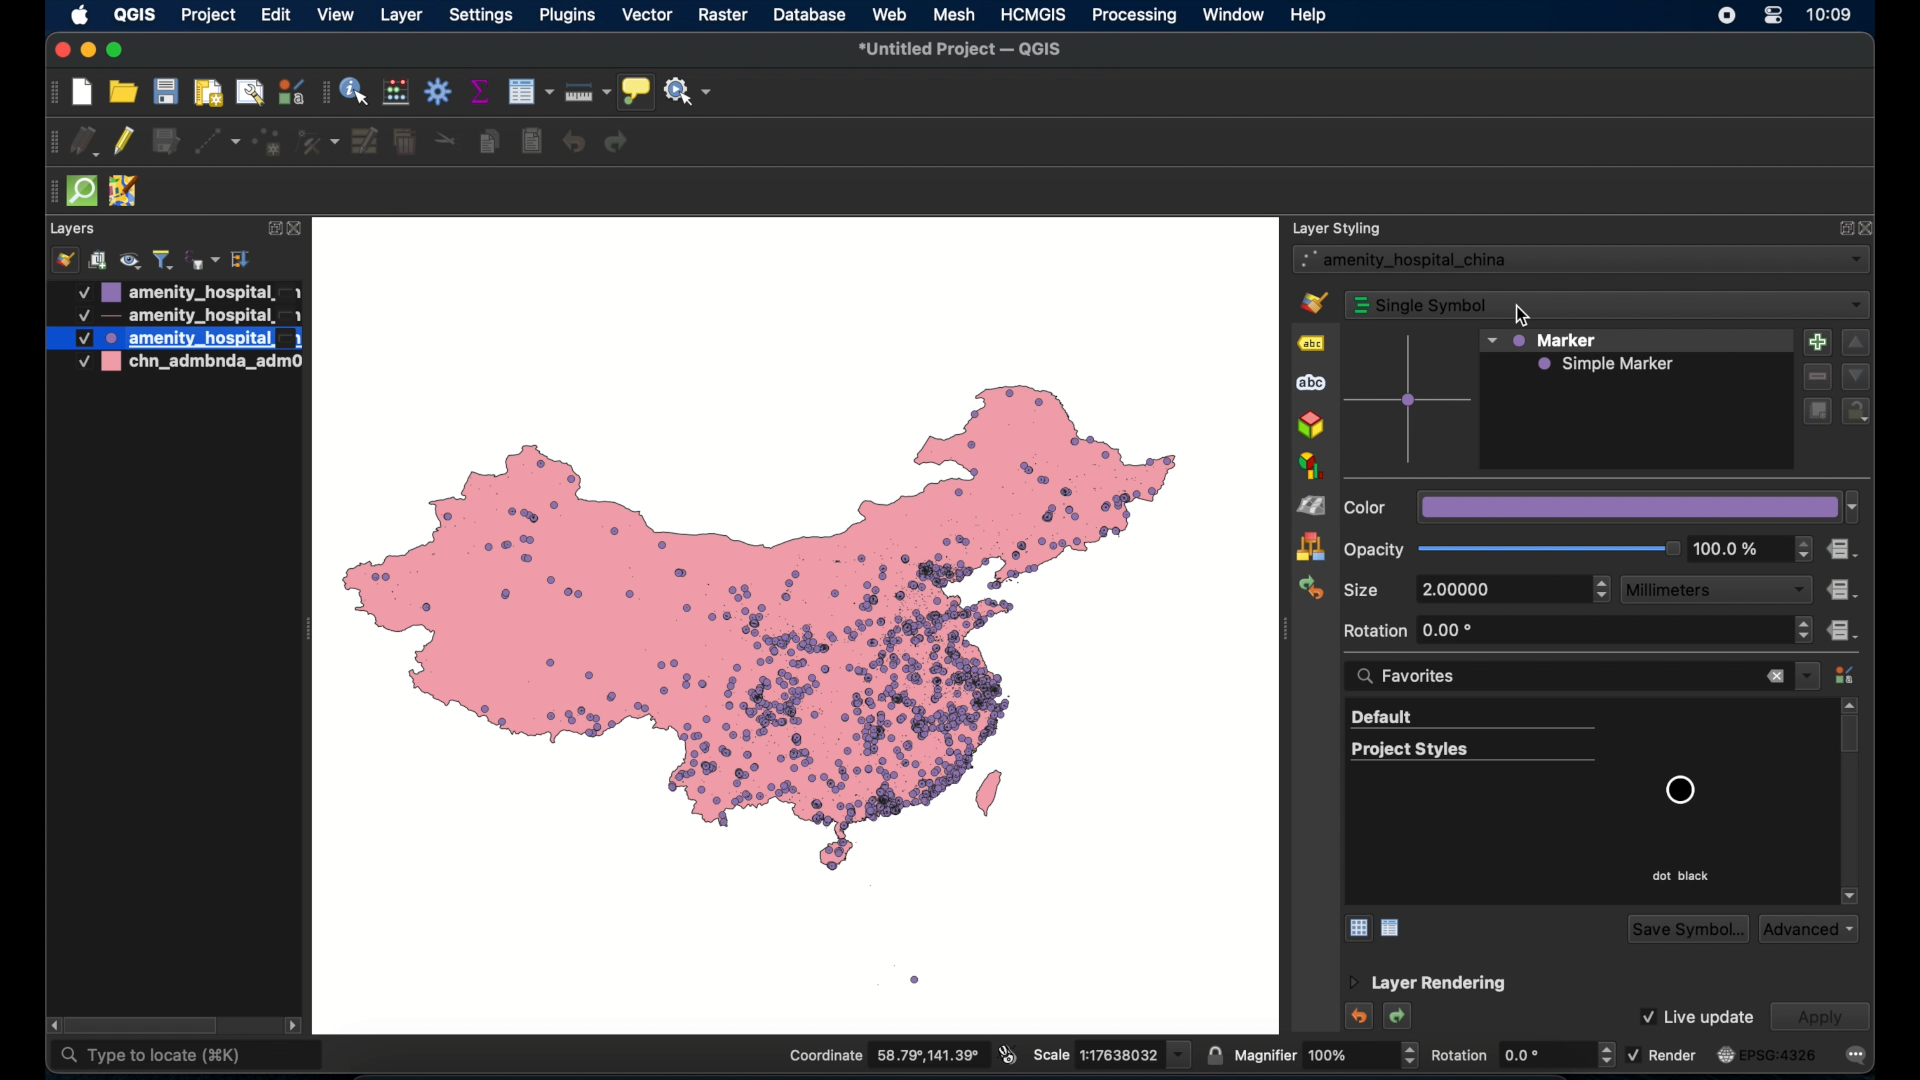 The image size is (1920, 1080). What do you see at coordinates (489, 142) in the screenshot?
I see `copy features` at bounding box center [489, 142].